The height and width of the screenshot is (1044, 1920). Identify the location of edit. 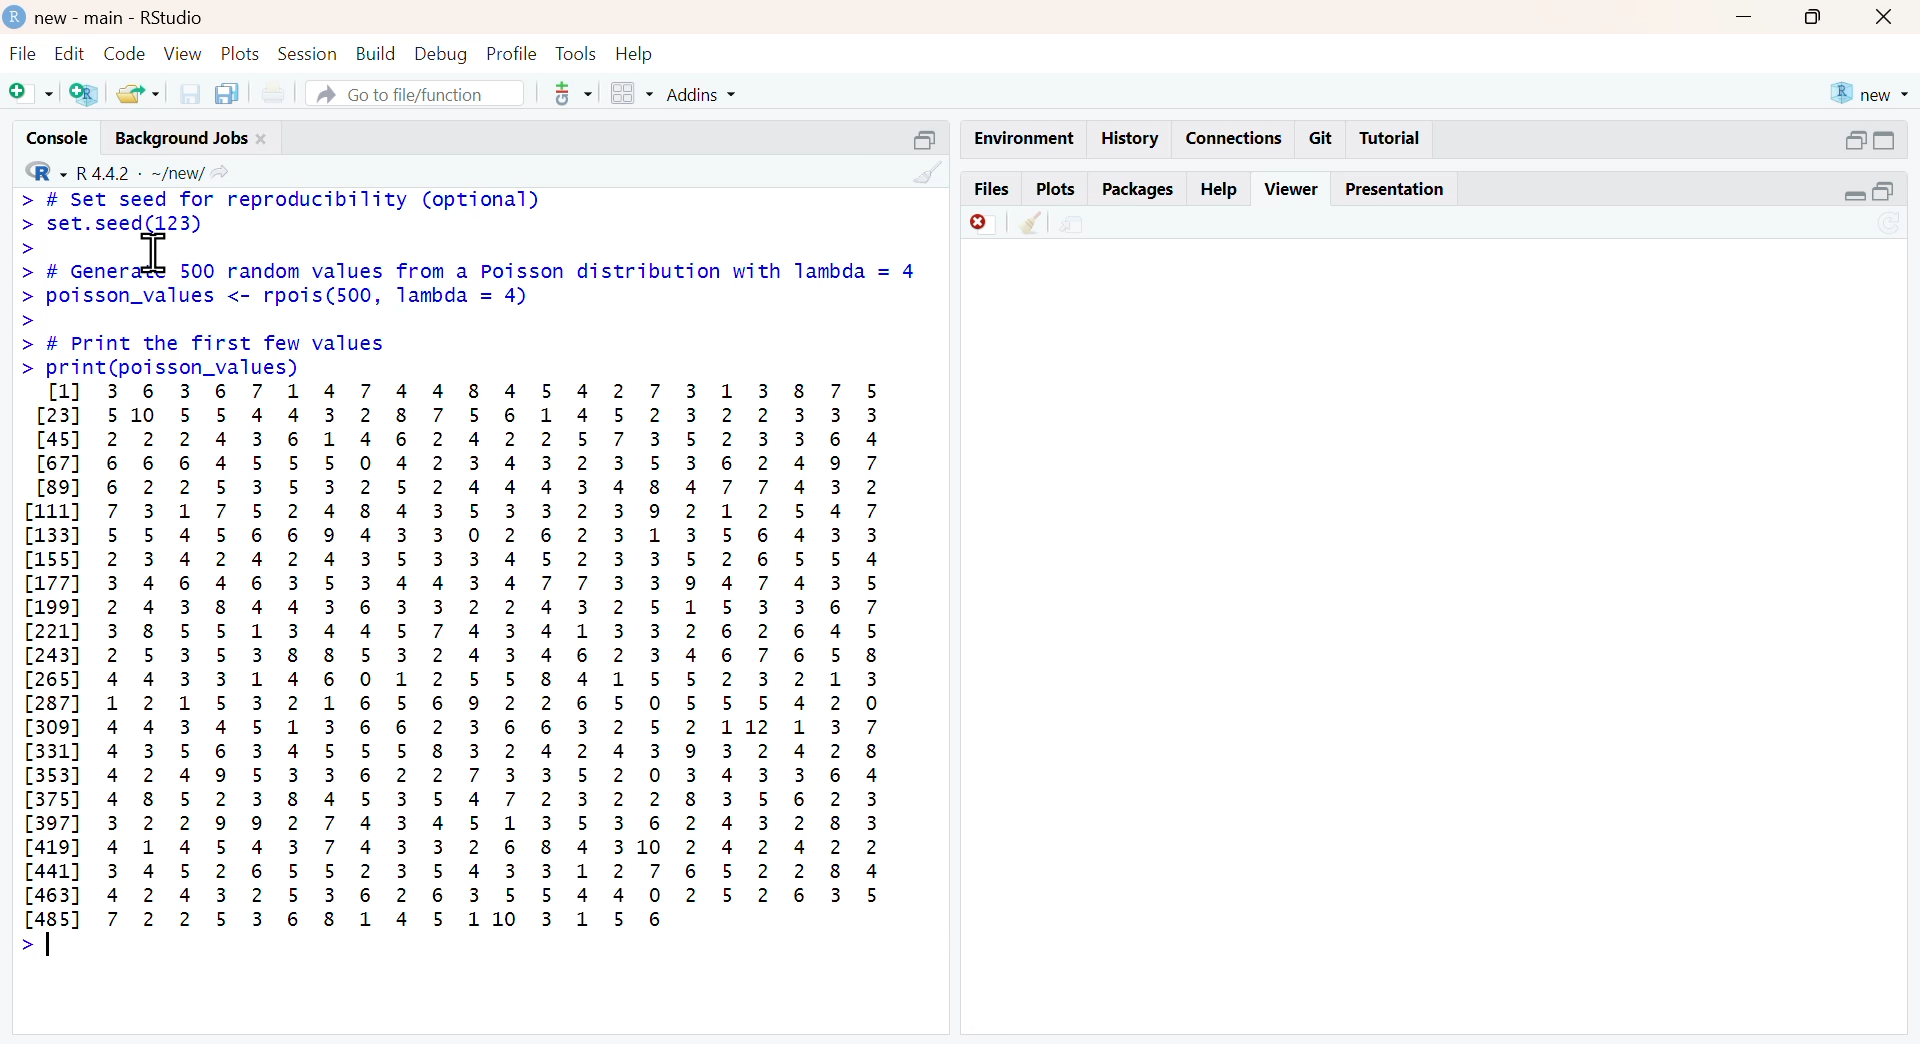
(69, 52).